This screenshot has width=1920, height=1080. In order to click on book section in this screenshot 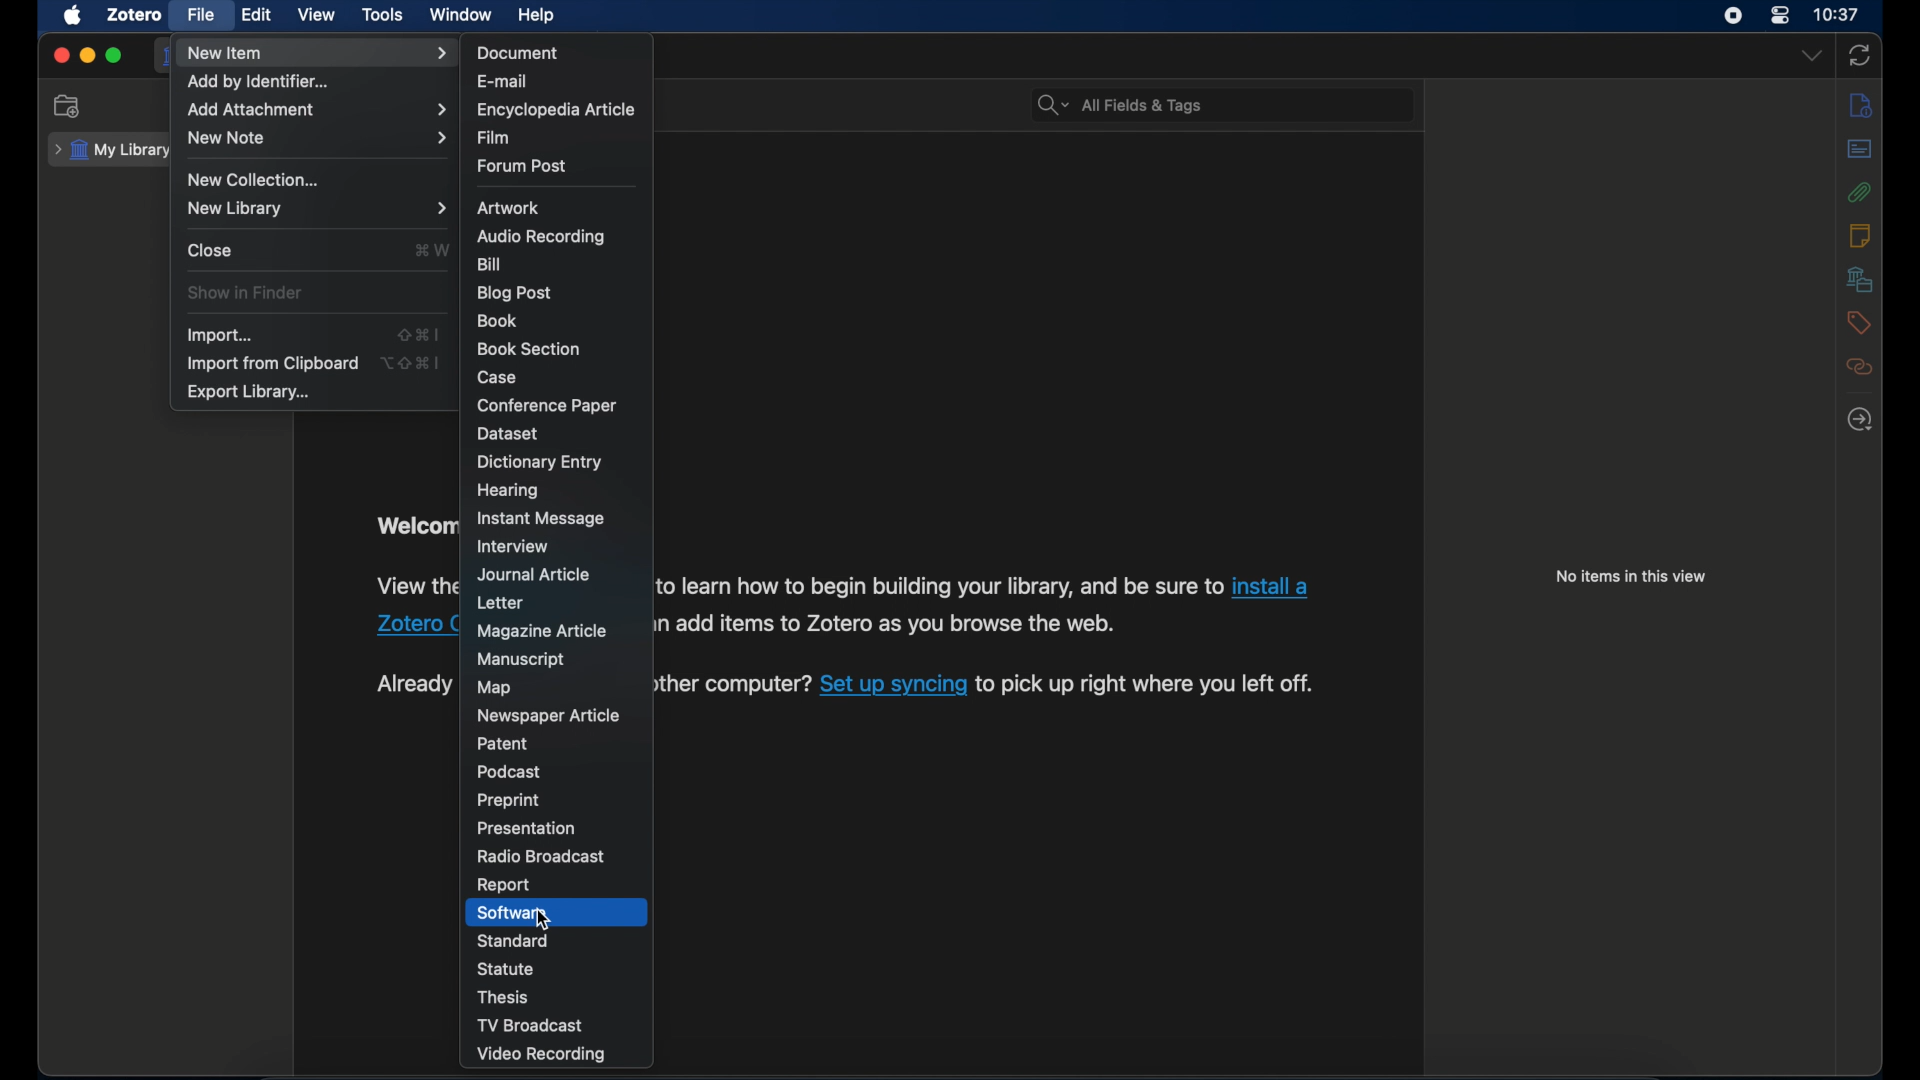, I will do `click(530, 349)`.